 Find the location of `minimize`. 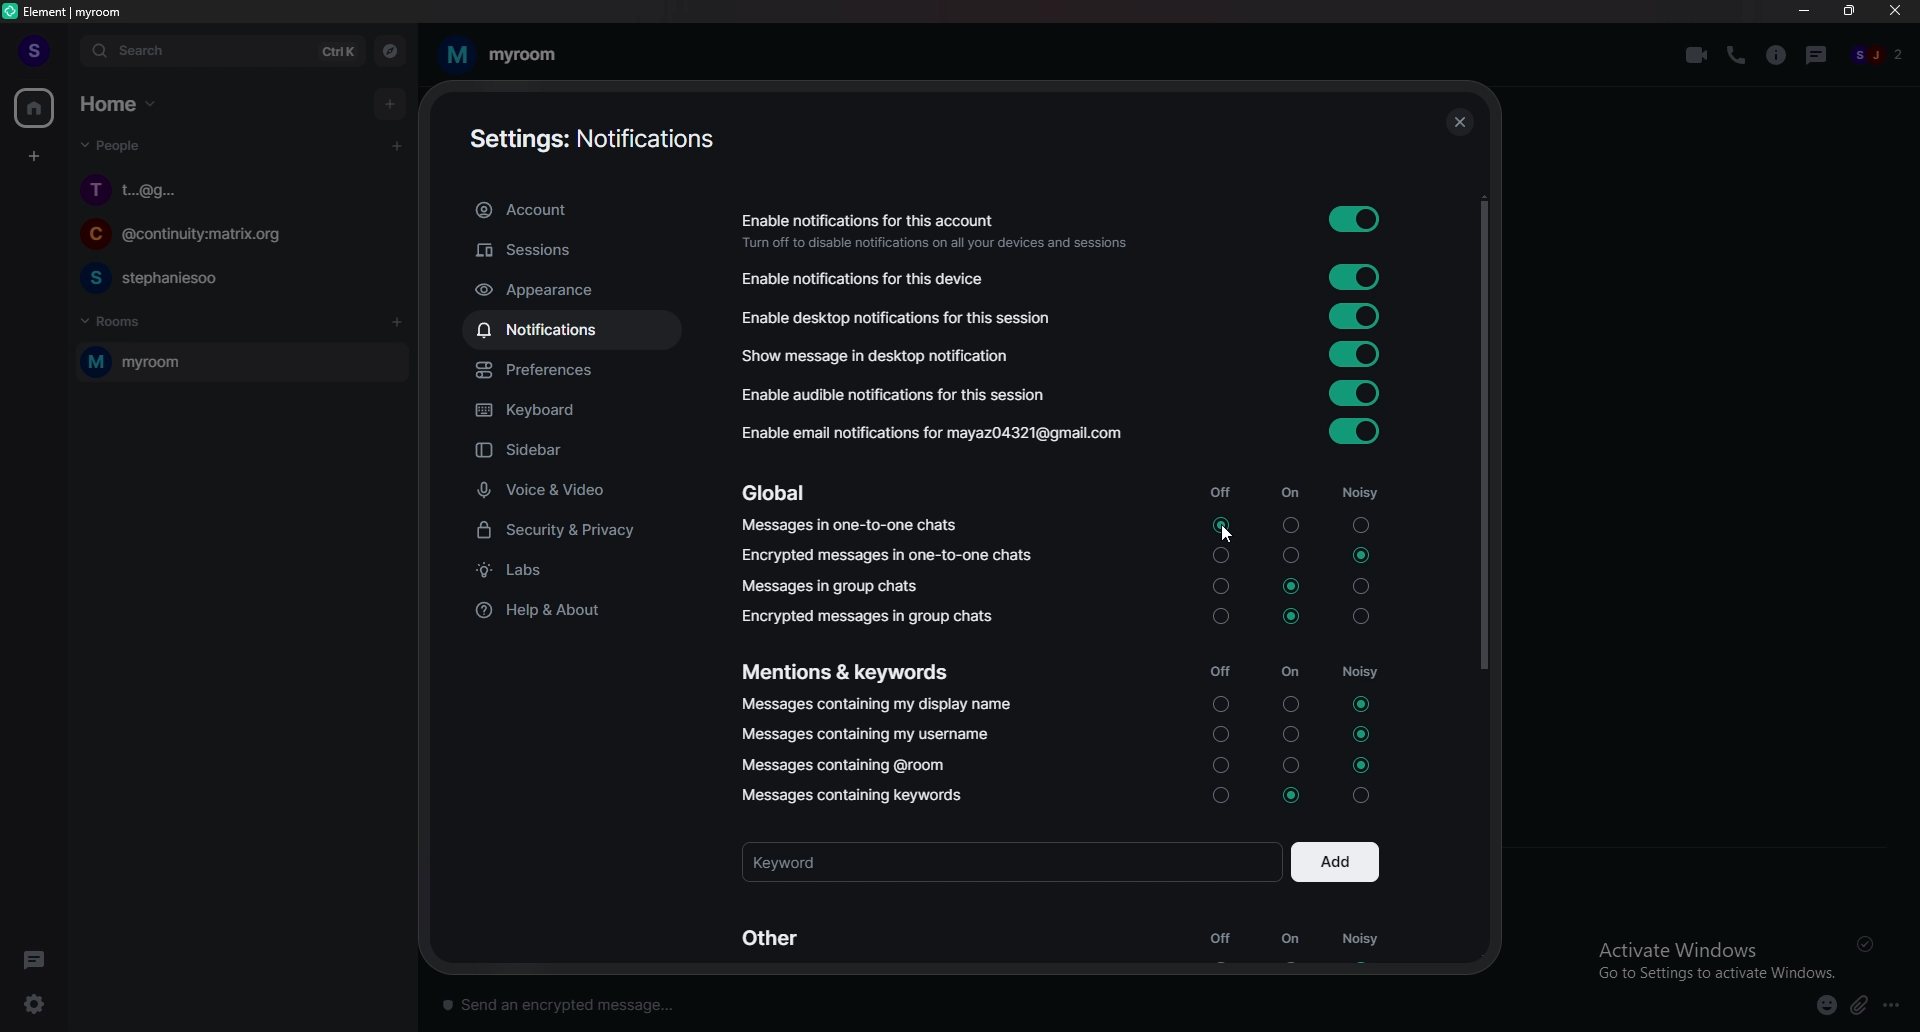

minimize is located at coordinates (1806, 12).